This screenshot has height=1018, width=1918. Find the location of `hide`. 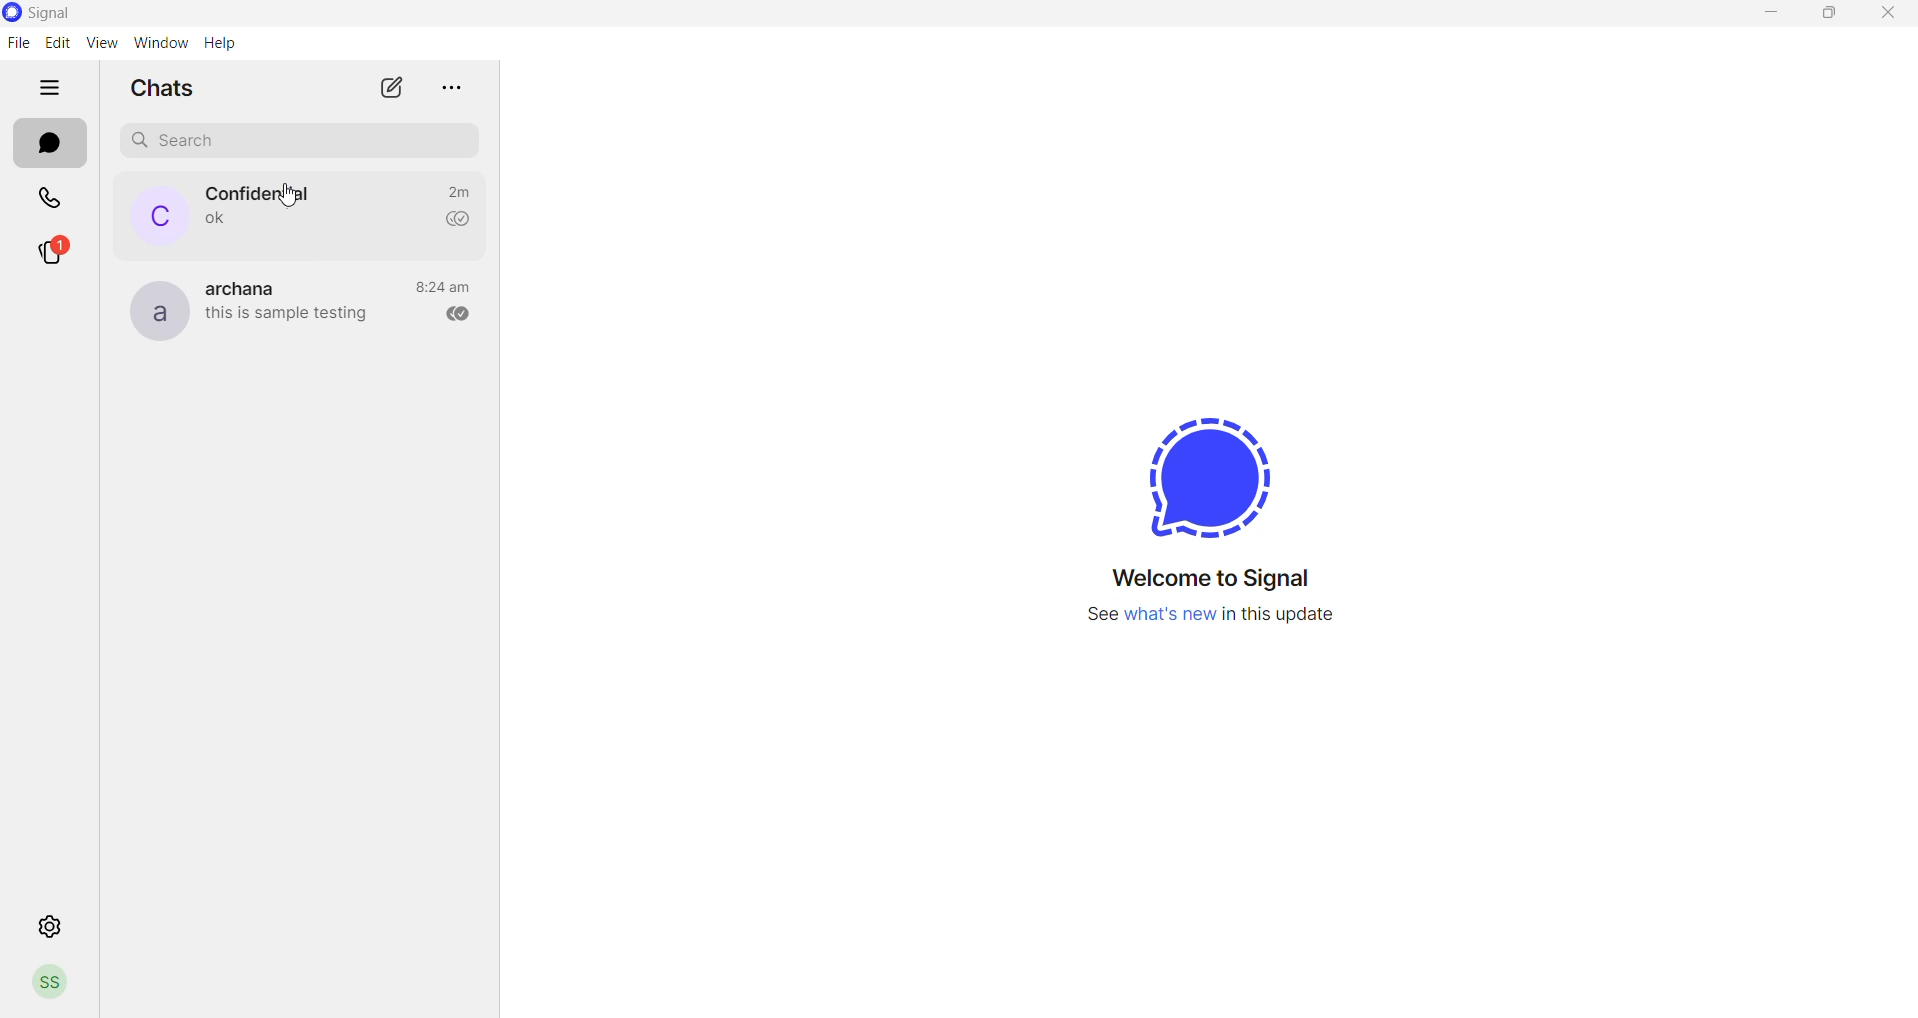

hide is located at coordinates (49, 93).